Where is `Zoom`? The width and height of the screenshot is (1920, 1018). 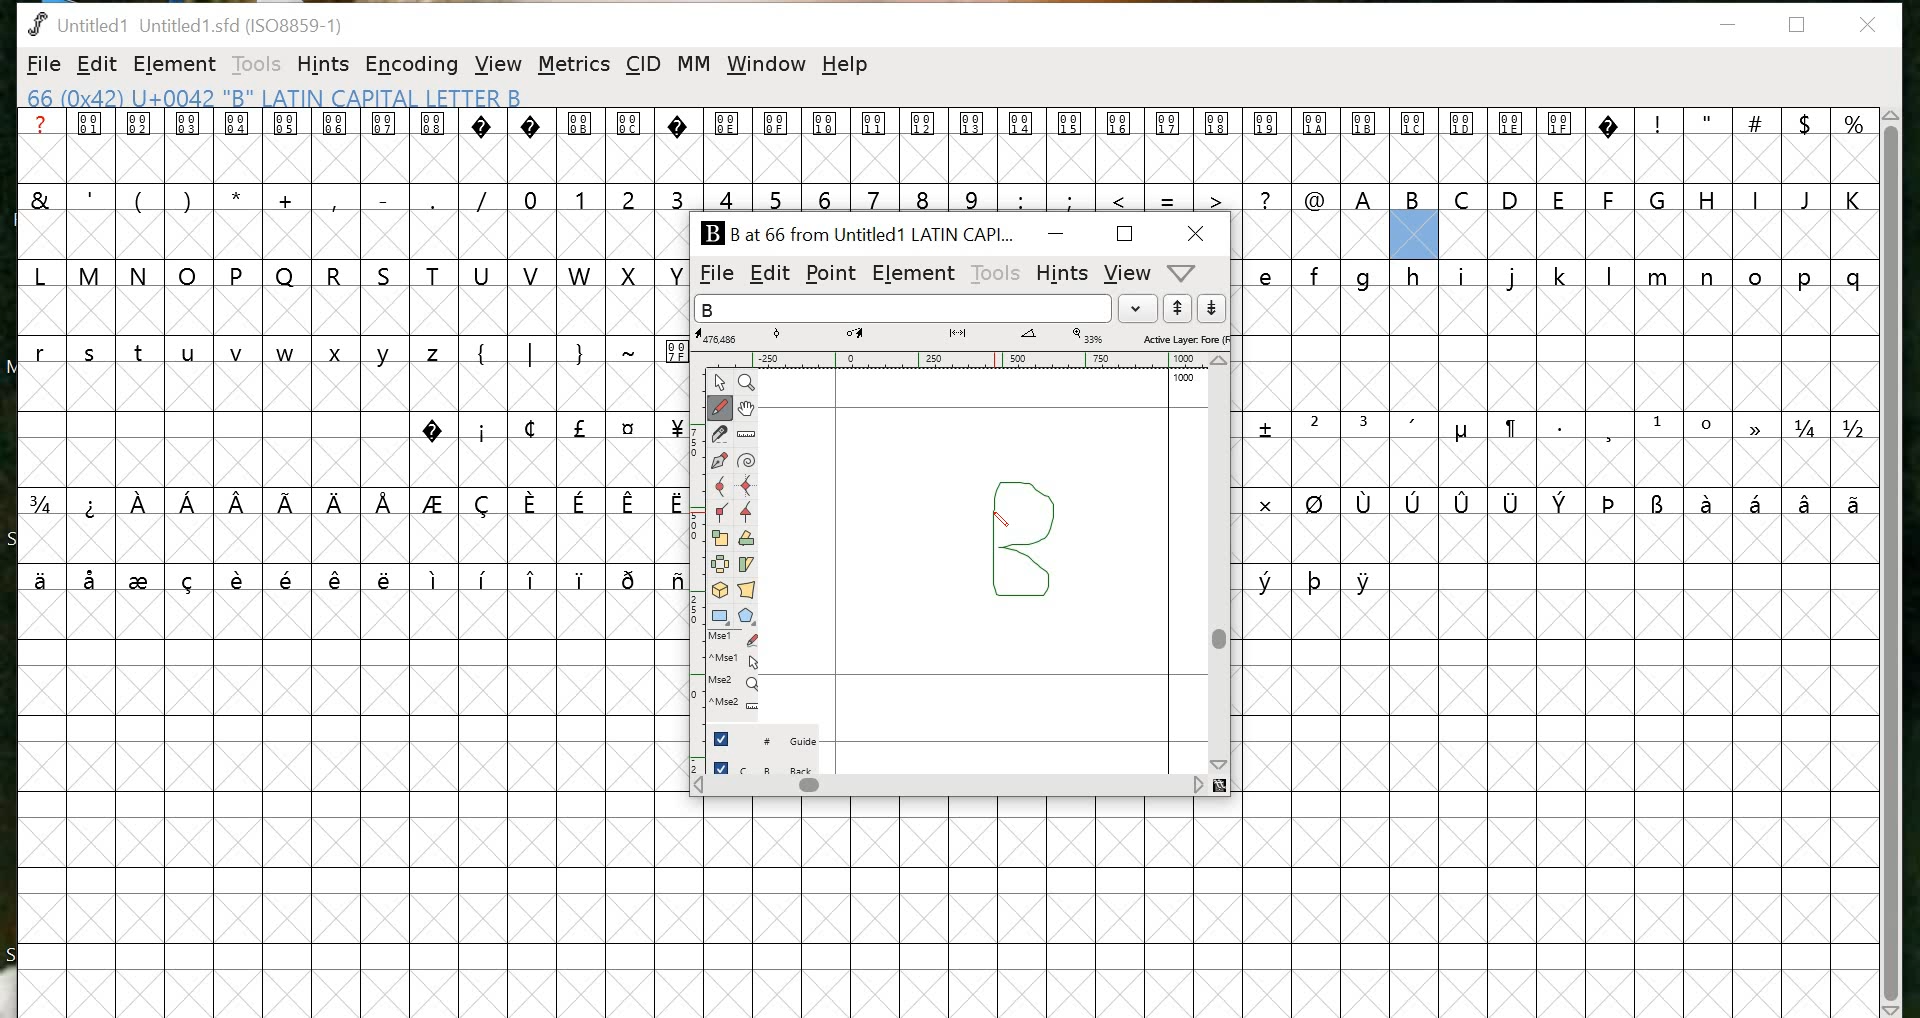 Zoom is located at coordinates (748, 383).